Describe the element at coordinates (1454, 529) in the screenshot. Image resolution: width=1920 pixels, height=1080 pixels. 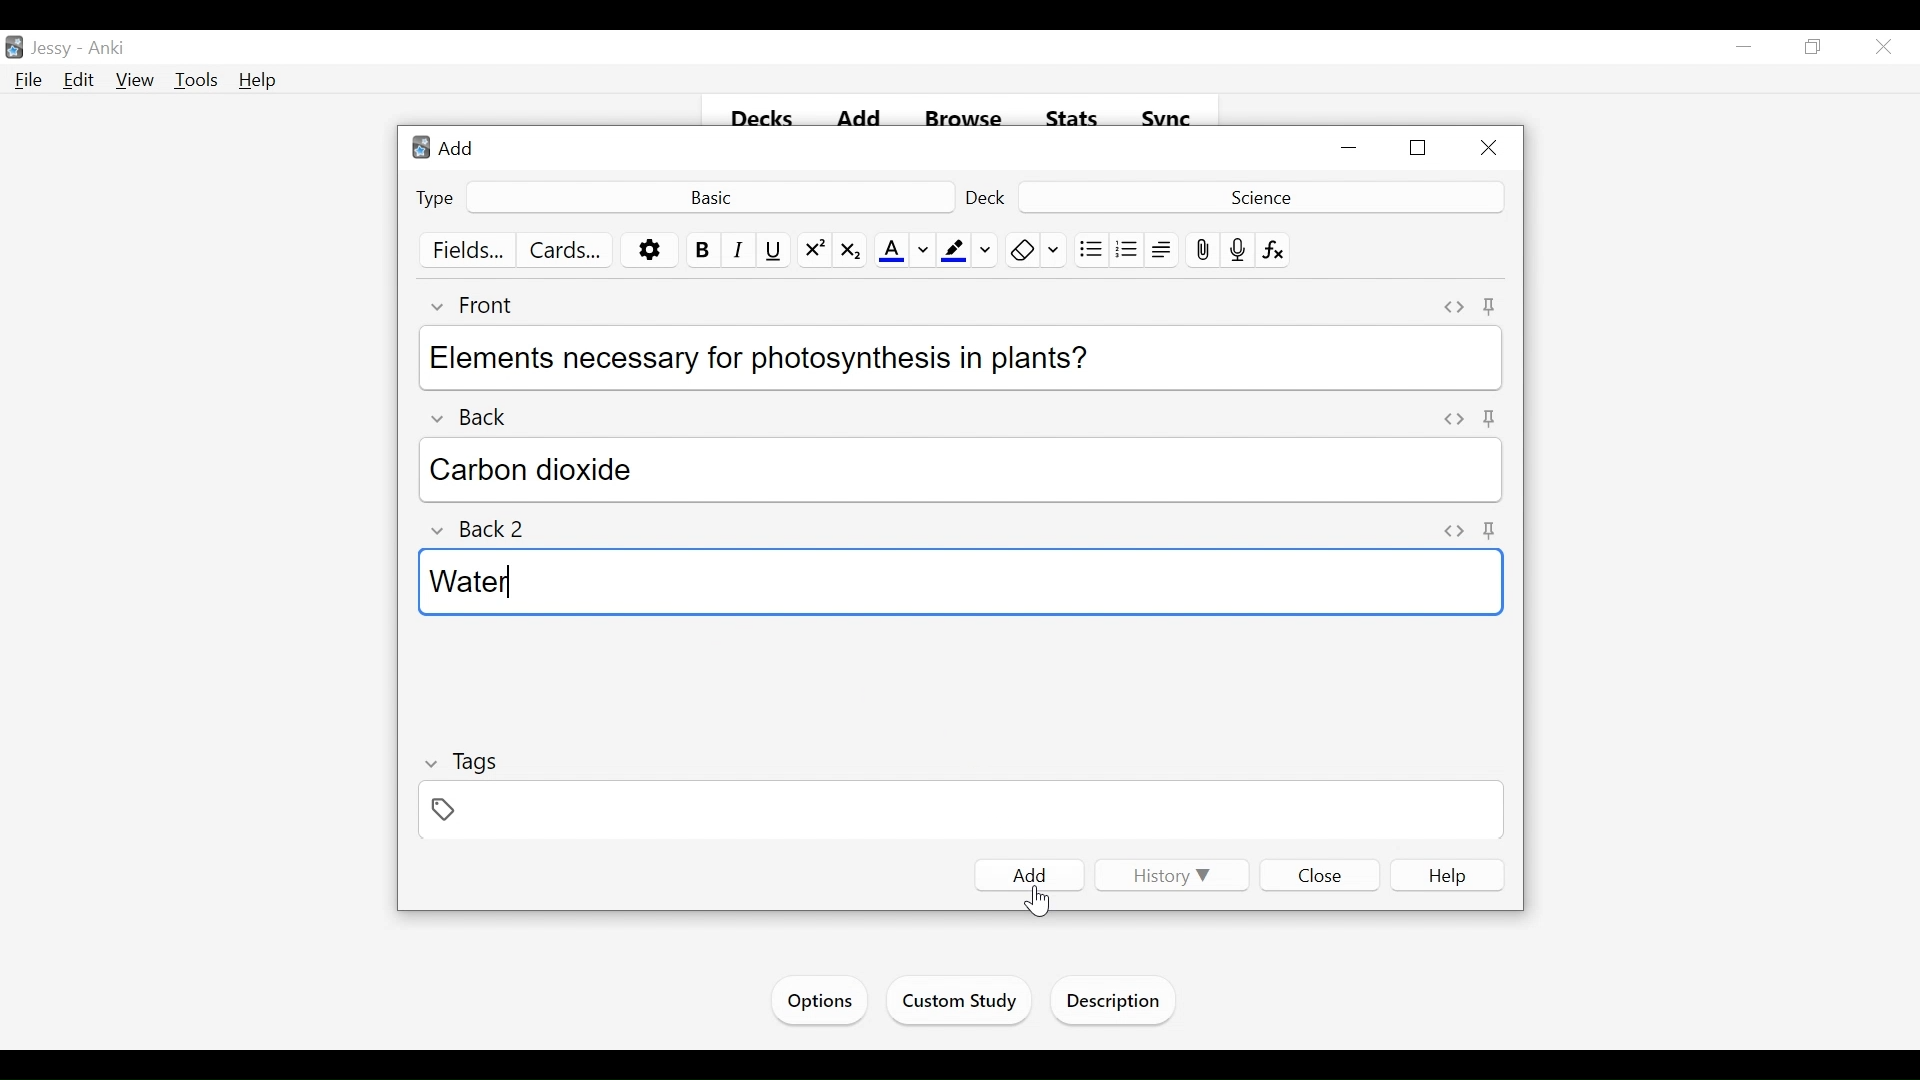
I see `Toggle HTML Editor` at that location.